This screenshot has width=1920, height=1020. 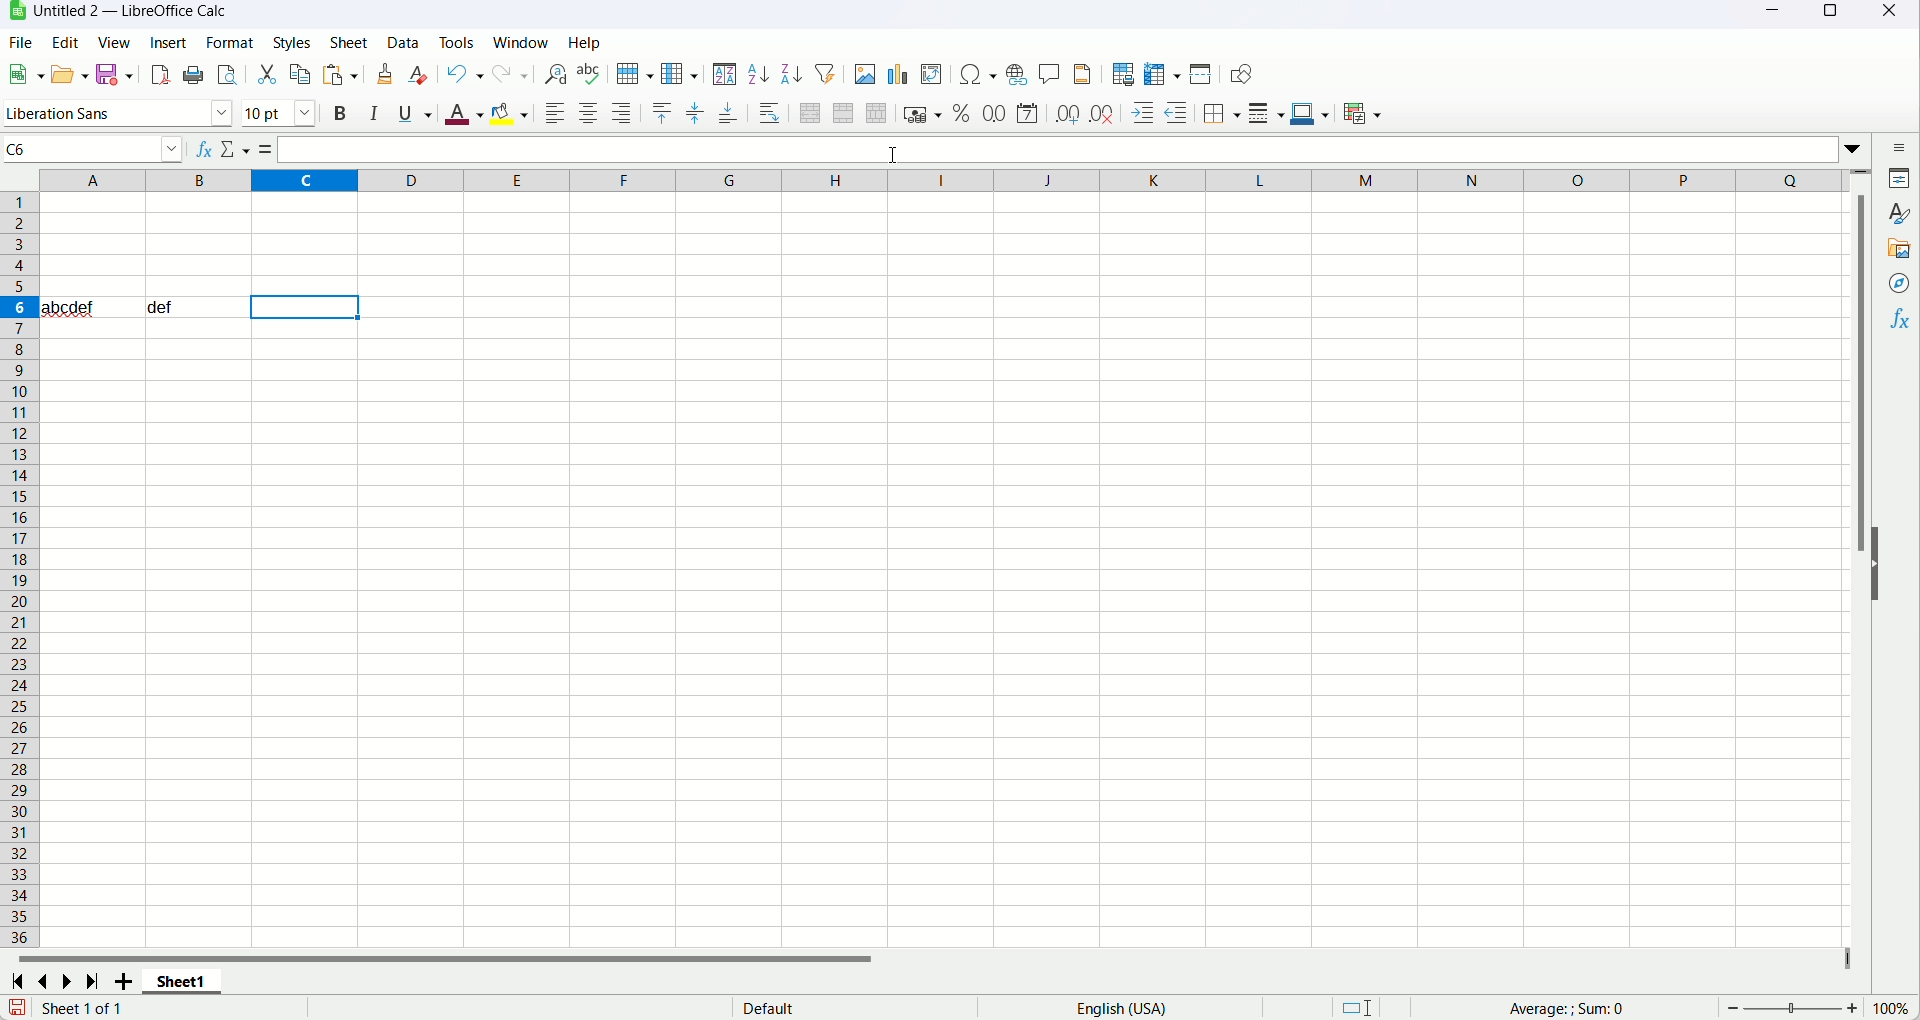 What do you see at coordinates (281, 112) in the screenshot?
I see `font size` at bounding box center [281, 112].